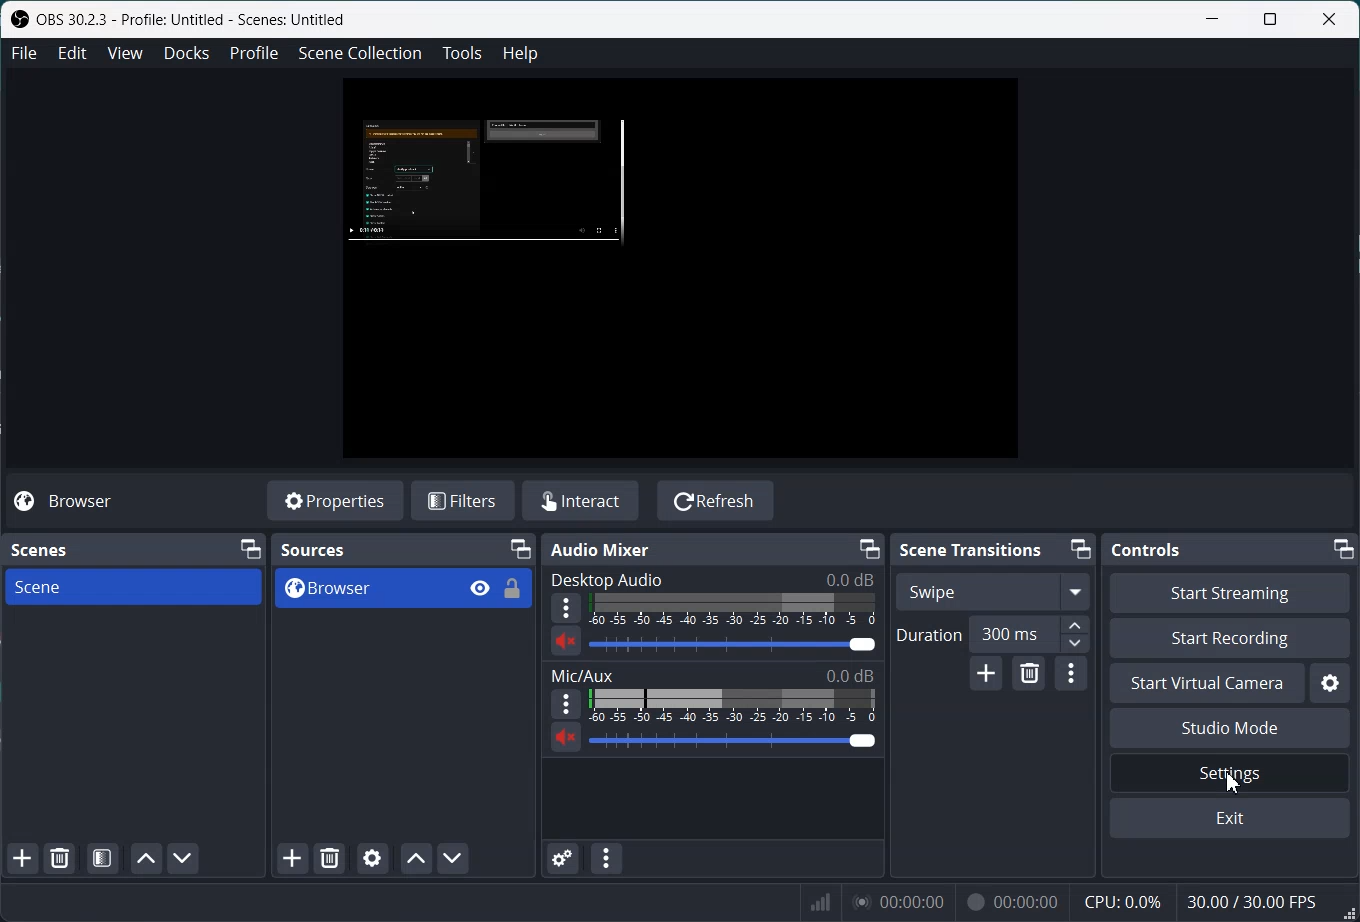 This screenshot has width=1360, height=922. What do you see at coordinates (563, 859) in the screenshot?
I see `Advance Audio properties` at bounding box center [563, 859].